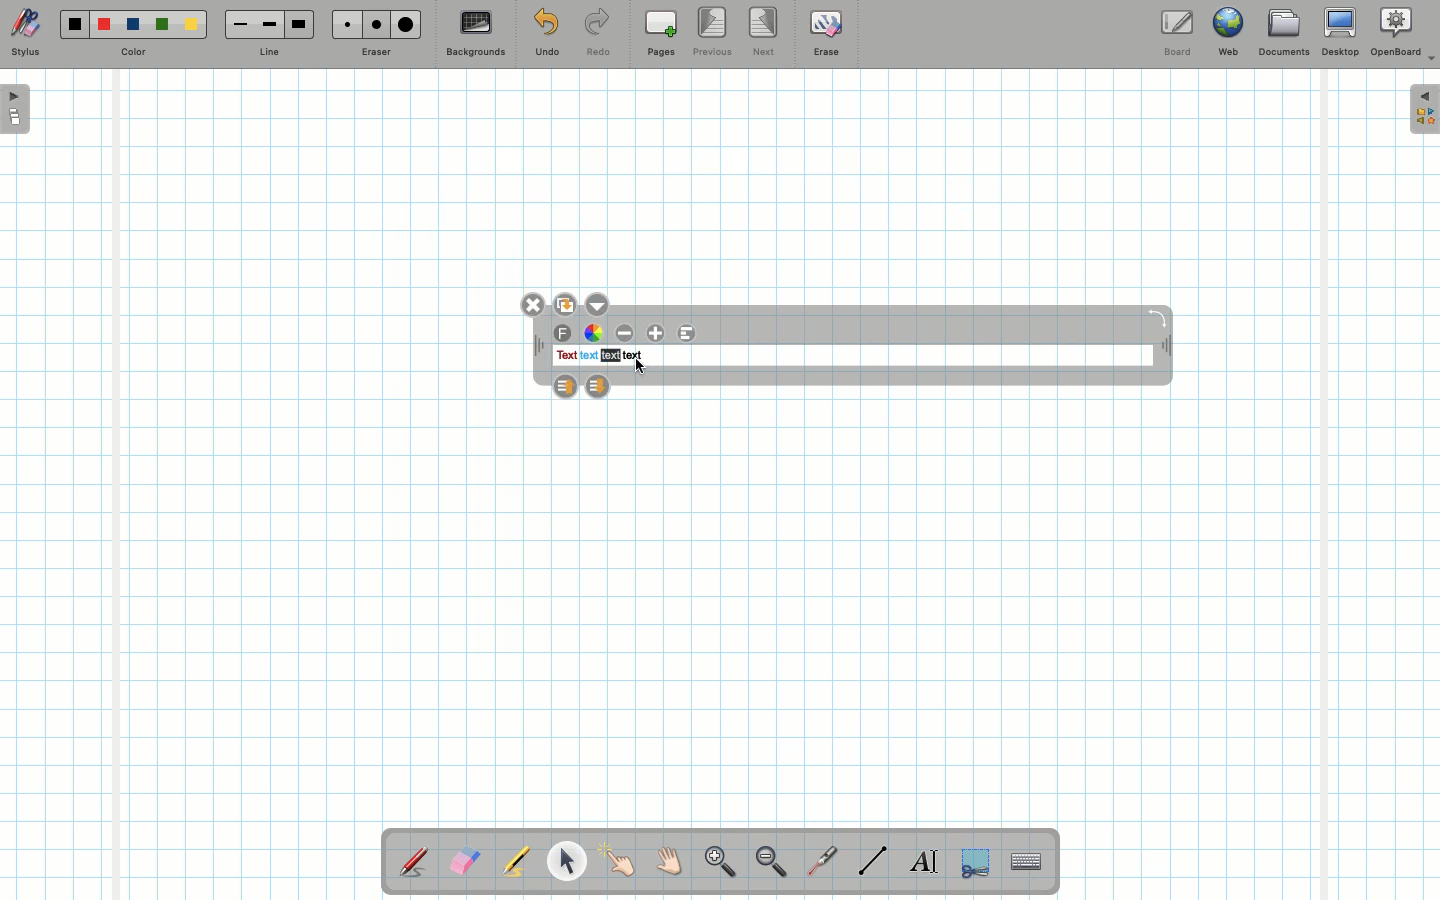  Describe the element at coordinates (1164, 348) in the screenshot. I see `Move` at that location.